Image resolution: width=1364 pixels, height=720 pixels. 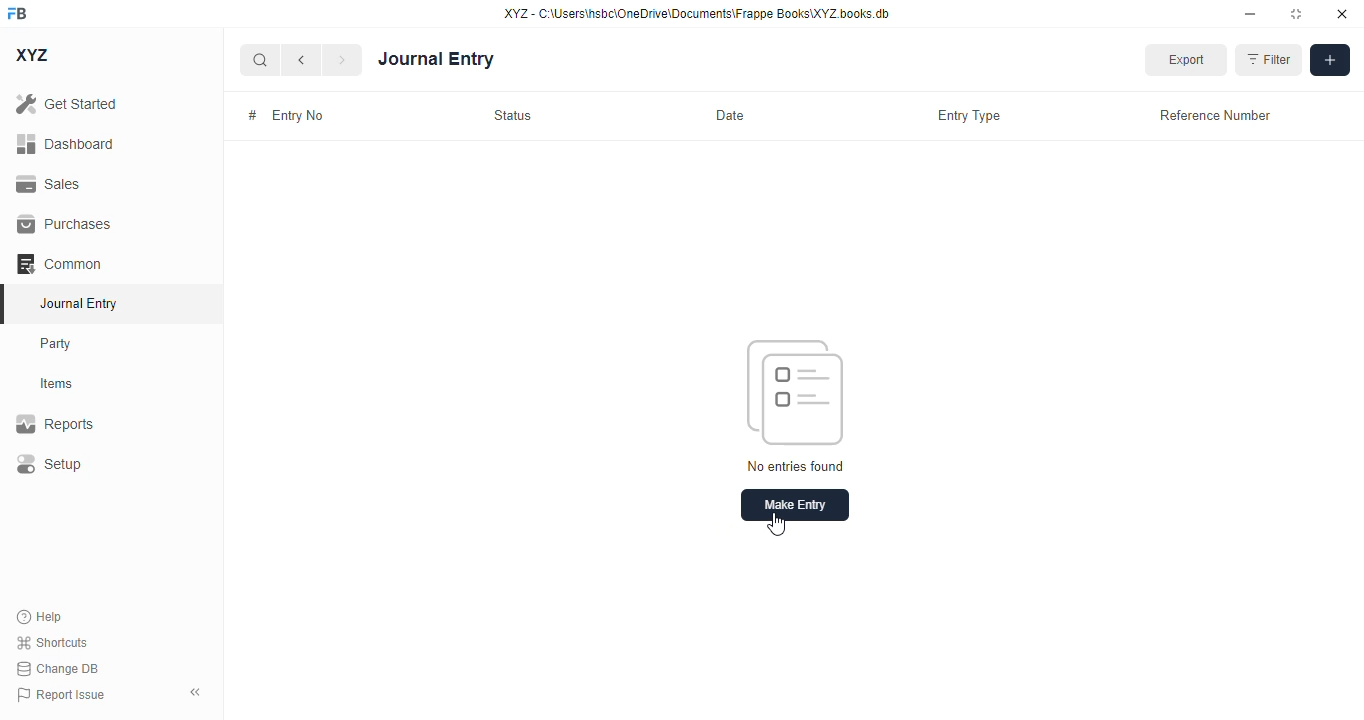 What do you see at coordinates (17, 13) in the screenshot?
I see `FB - logo` at bounding box center [17, 13].